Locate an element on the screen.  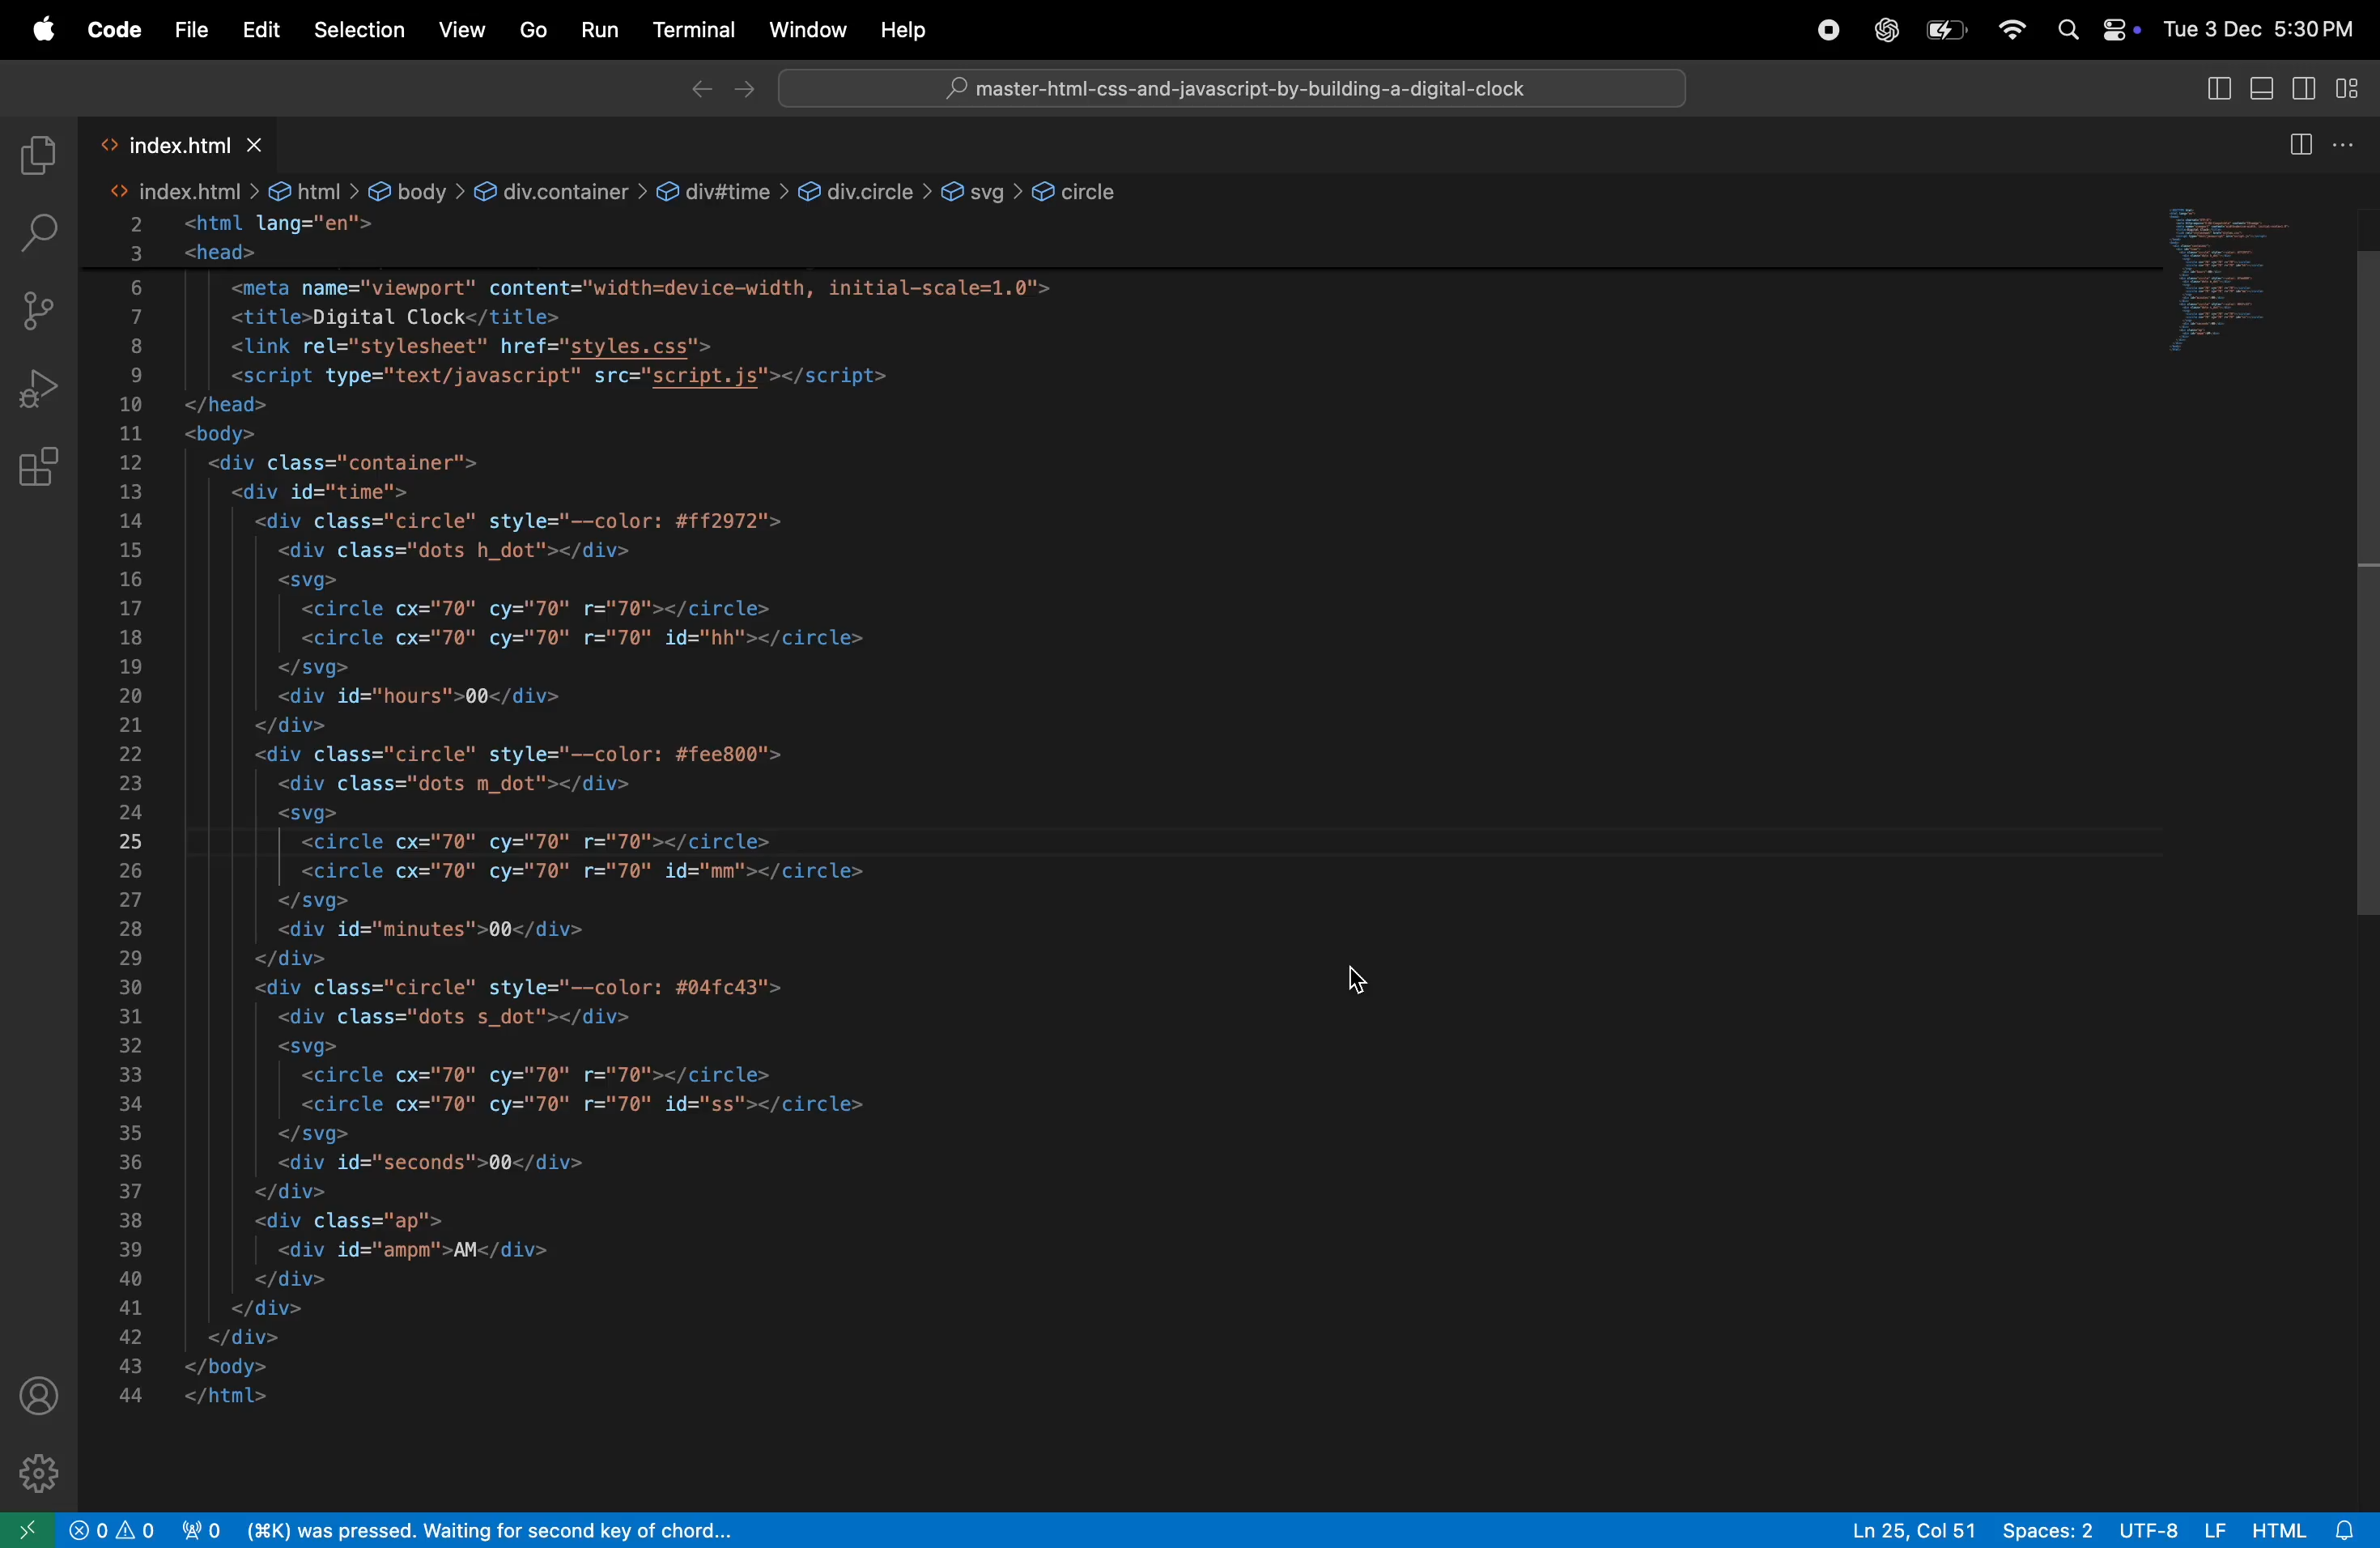
terminal is located at coordinates (694, 32).